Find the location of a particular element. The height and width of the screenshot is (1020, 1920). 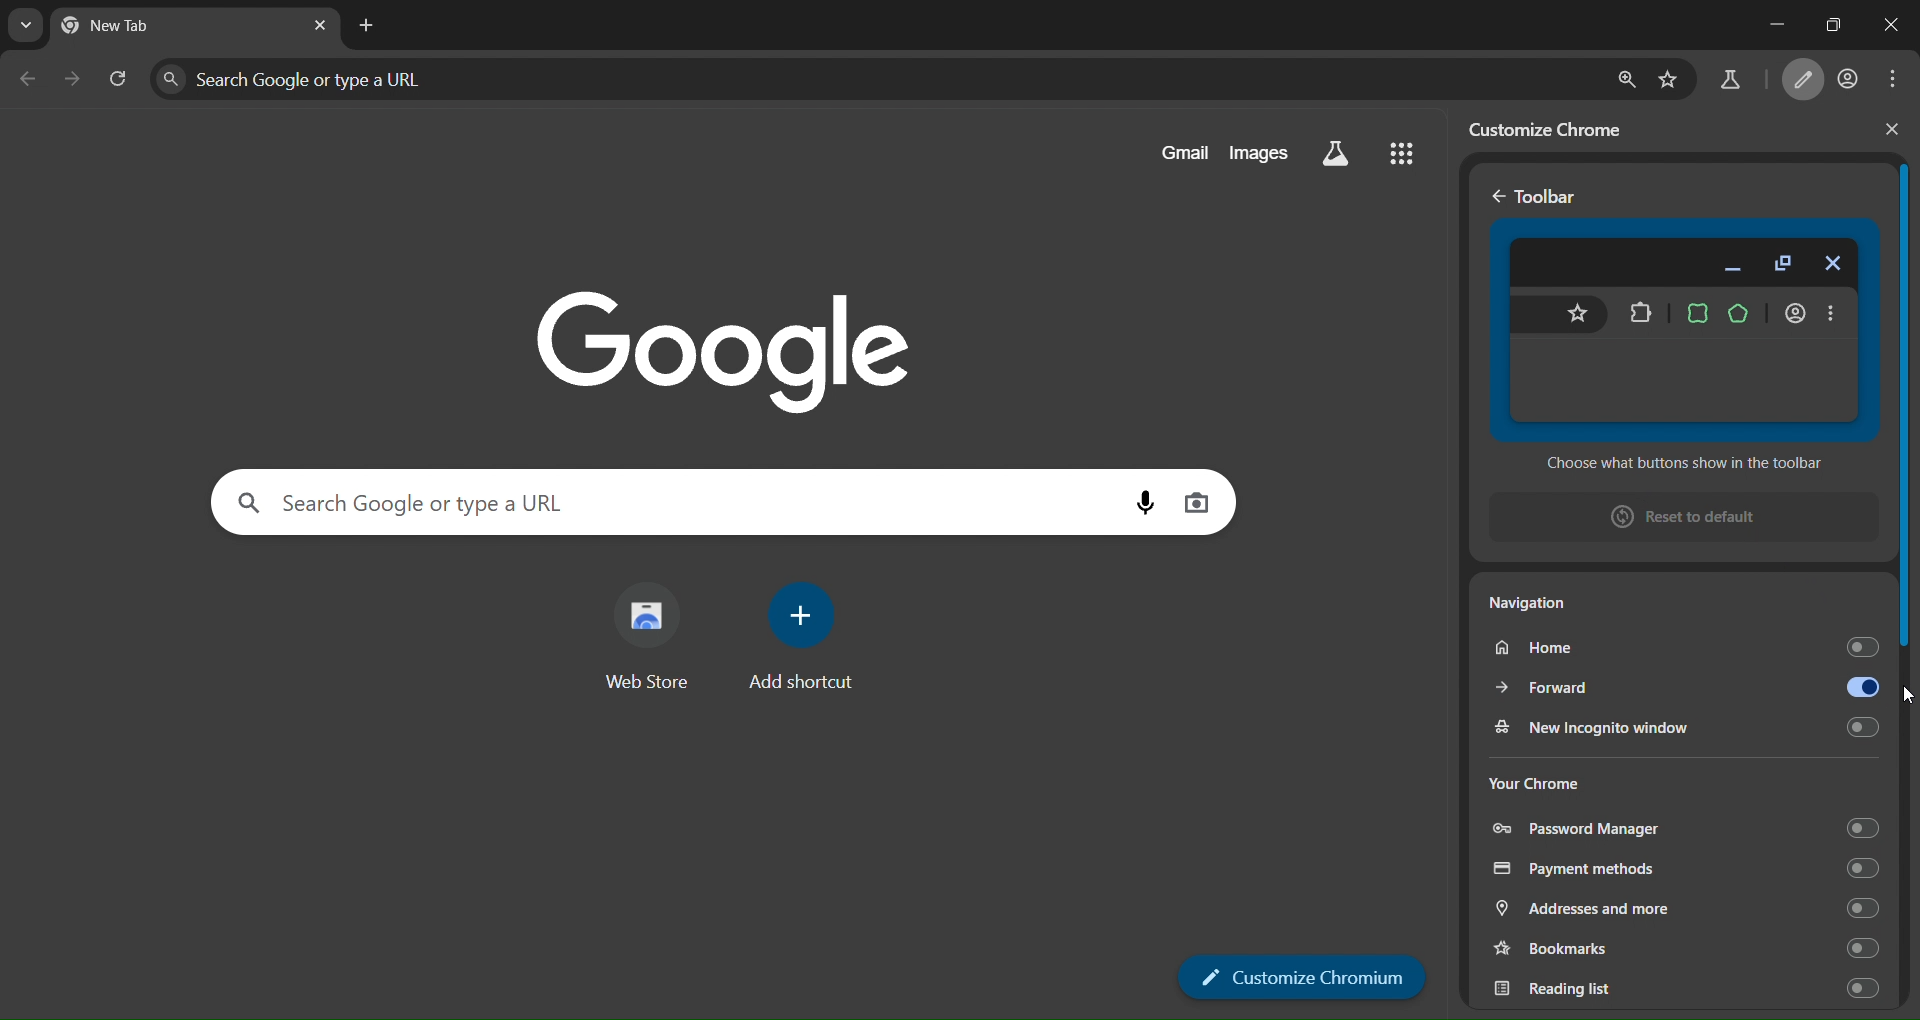

minimize is located at coordinates (1755, 26).